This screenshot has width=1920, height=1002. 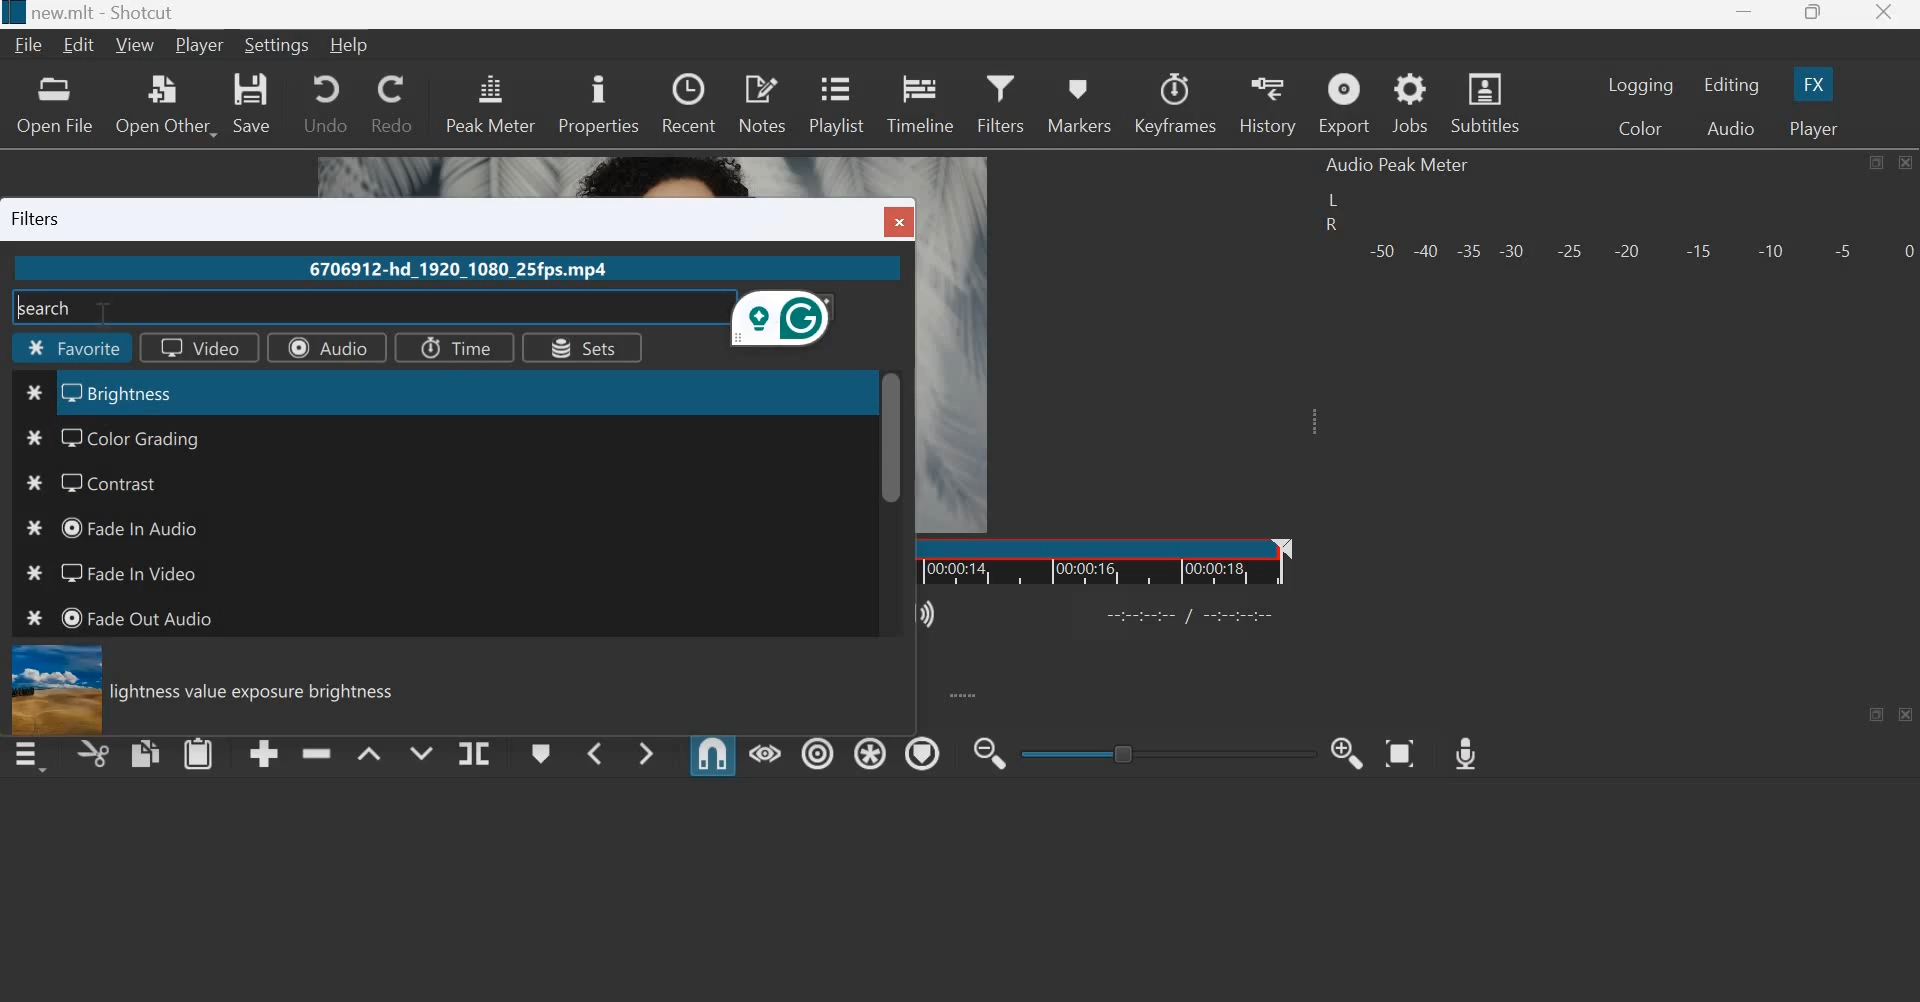 What do you see at coordinates (278, 44) in the screenshot?
I see `Settings` at bounding box center [278, 44].